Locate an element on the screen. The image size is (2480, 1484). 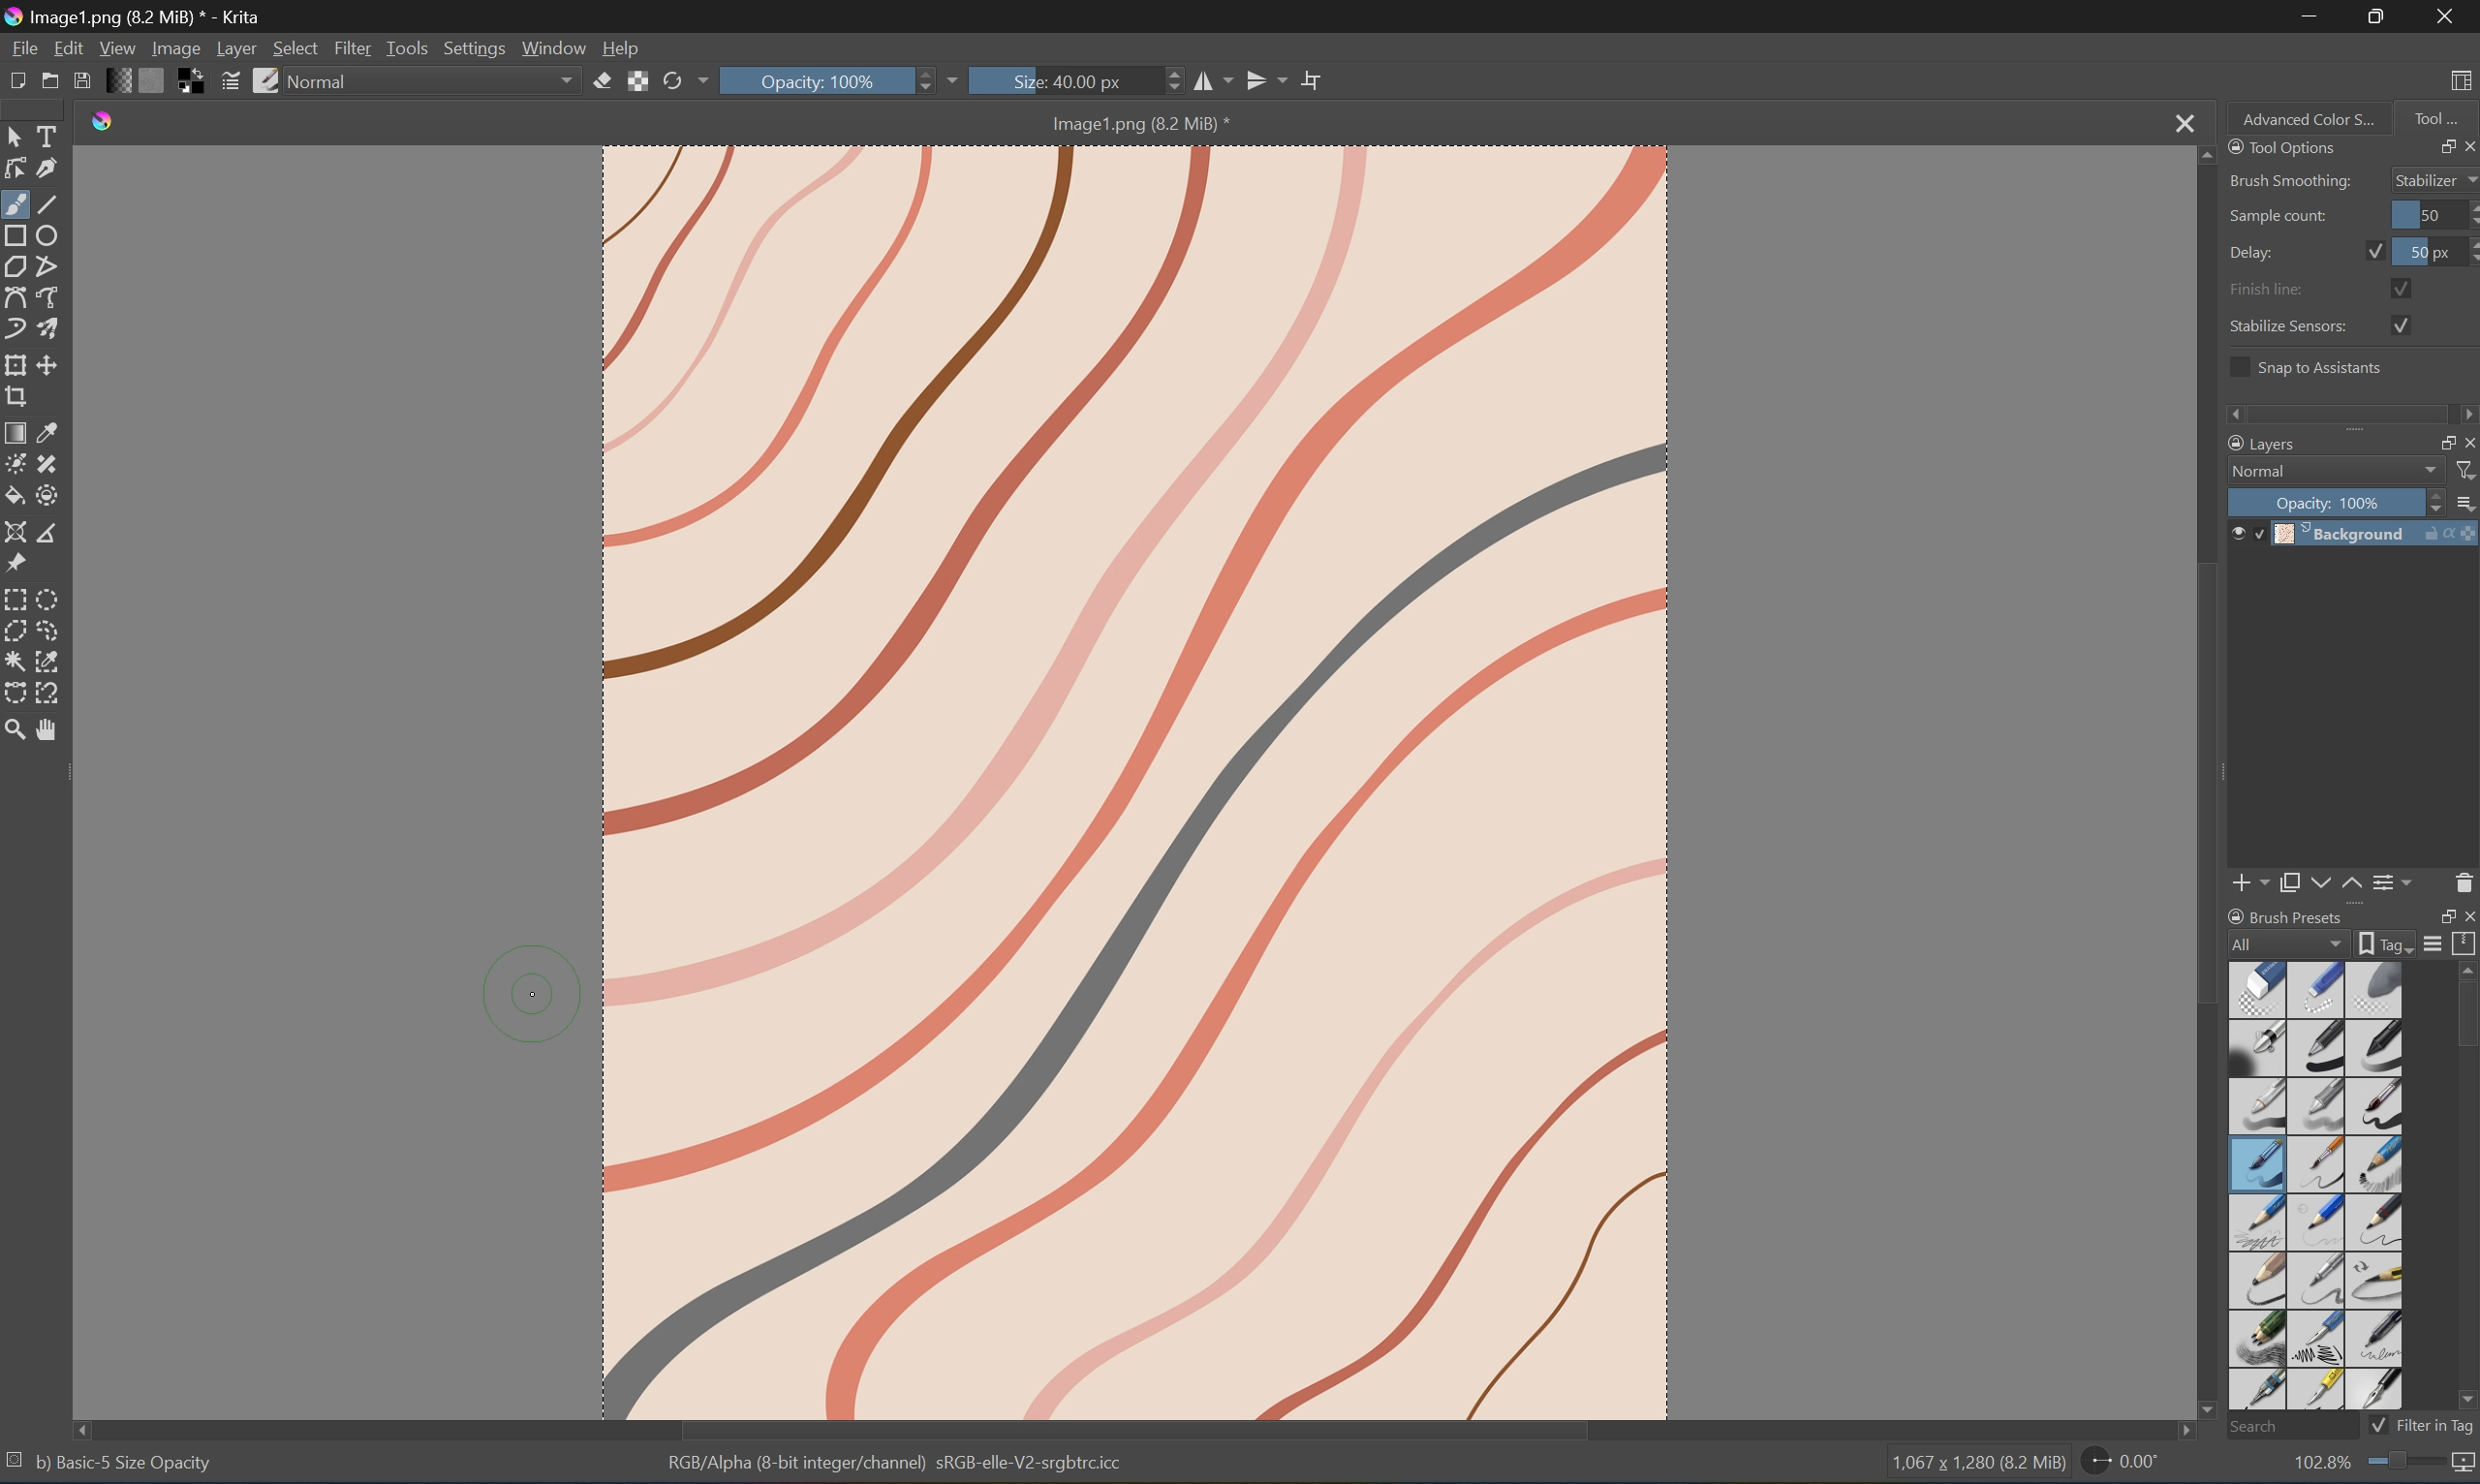
Horizontal mirror tool is located at coordinates (1212, 81).